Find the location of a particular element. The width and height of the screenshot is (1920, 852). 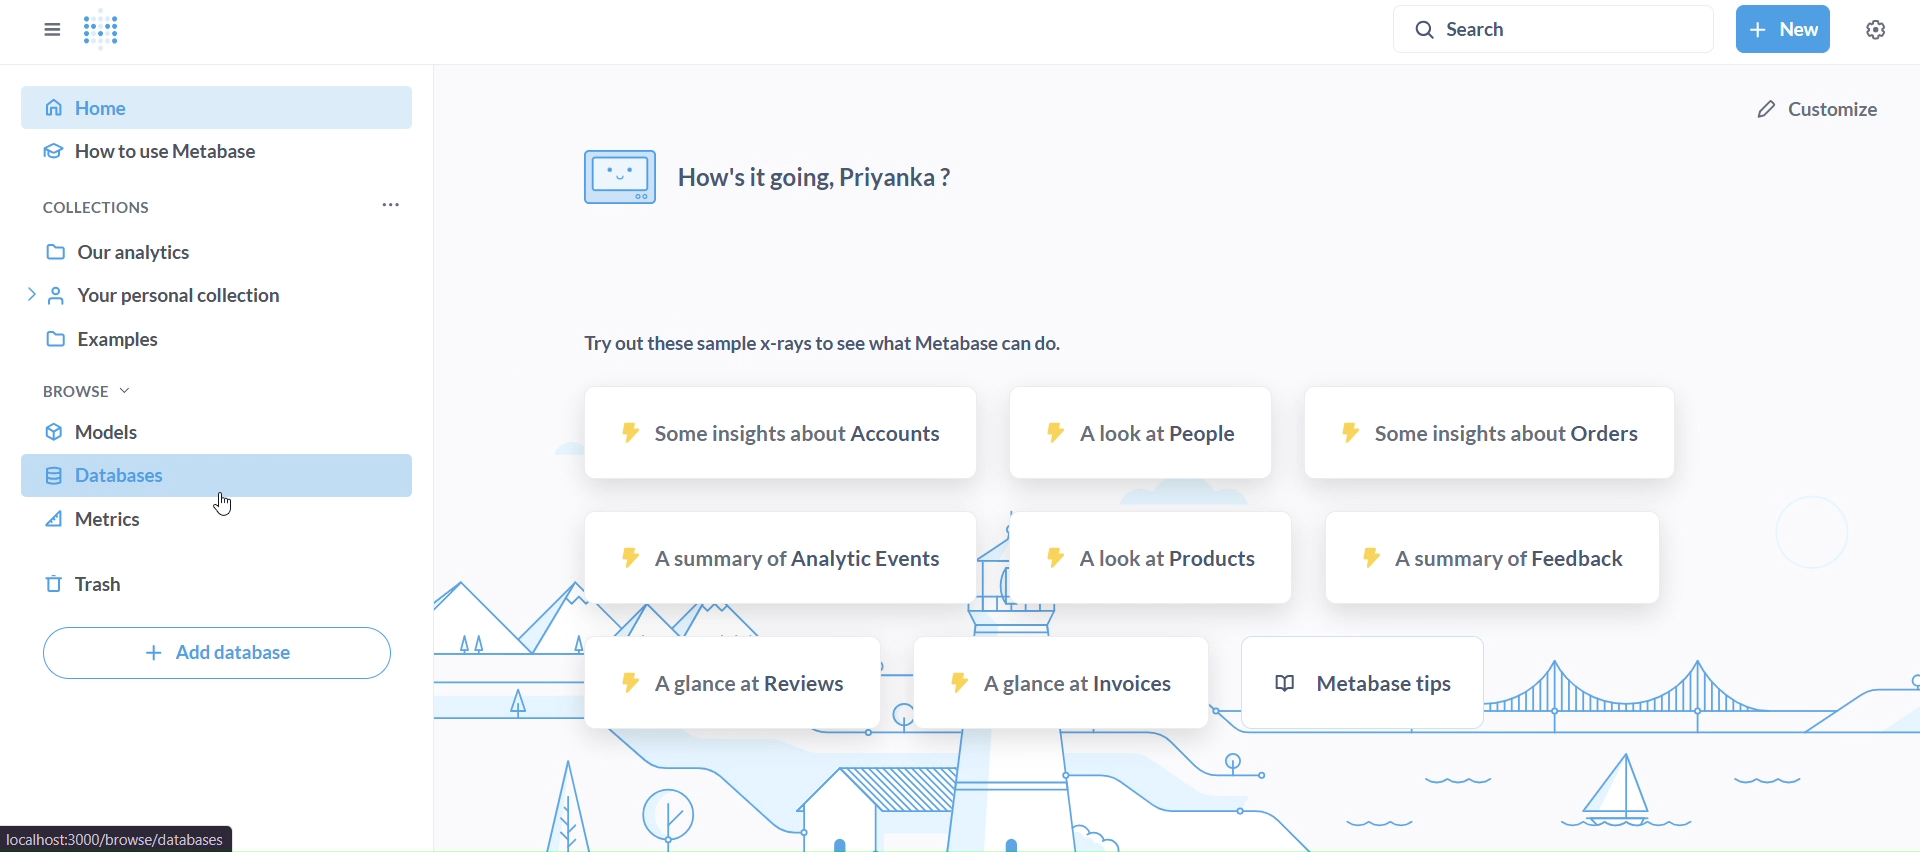

browse is located at coordinates (84, 390).